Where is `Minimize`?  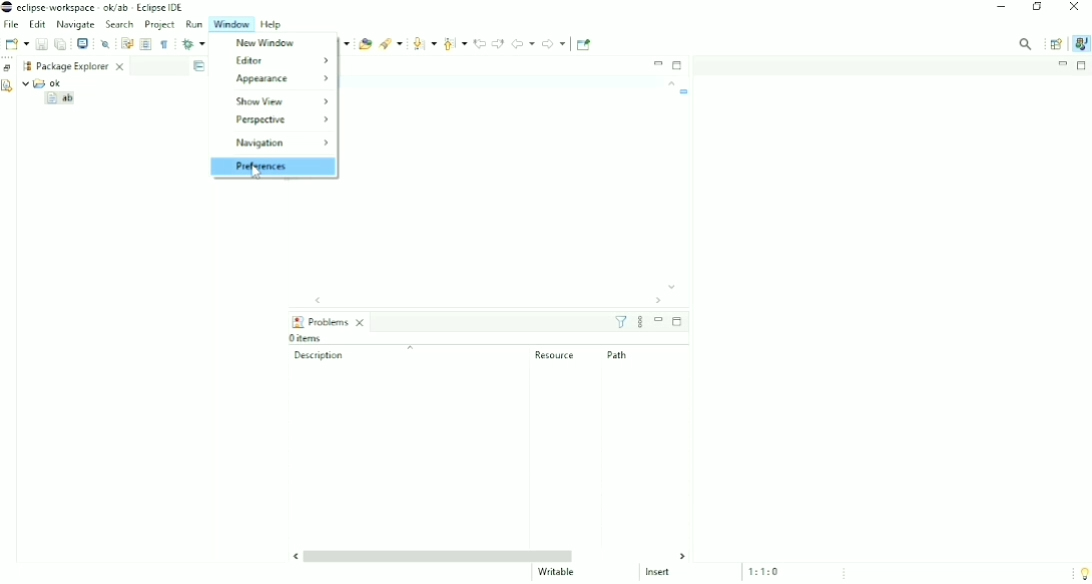
Minimize is located at coordinates (659, 63).